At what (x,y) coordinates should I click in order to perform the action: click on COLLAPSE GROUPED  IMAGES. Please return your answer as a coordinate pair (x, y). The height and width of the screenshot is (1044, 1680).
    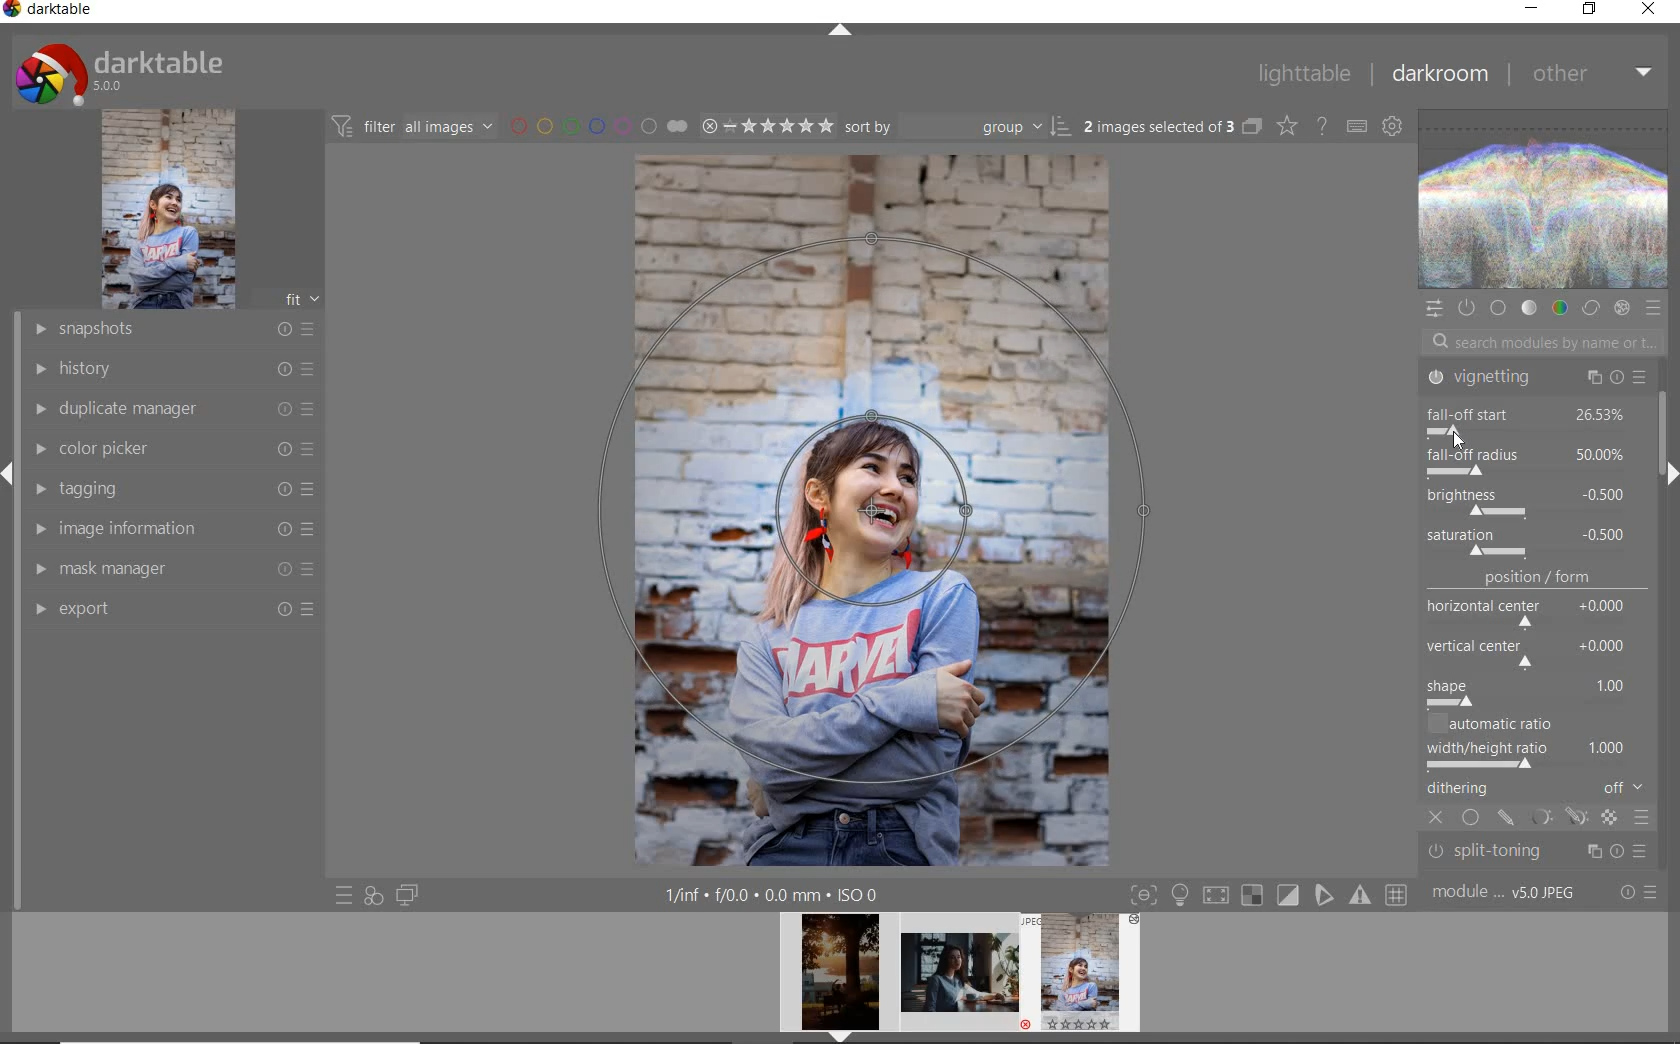
    Looking at the image, I should click on (1252, 125).